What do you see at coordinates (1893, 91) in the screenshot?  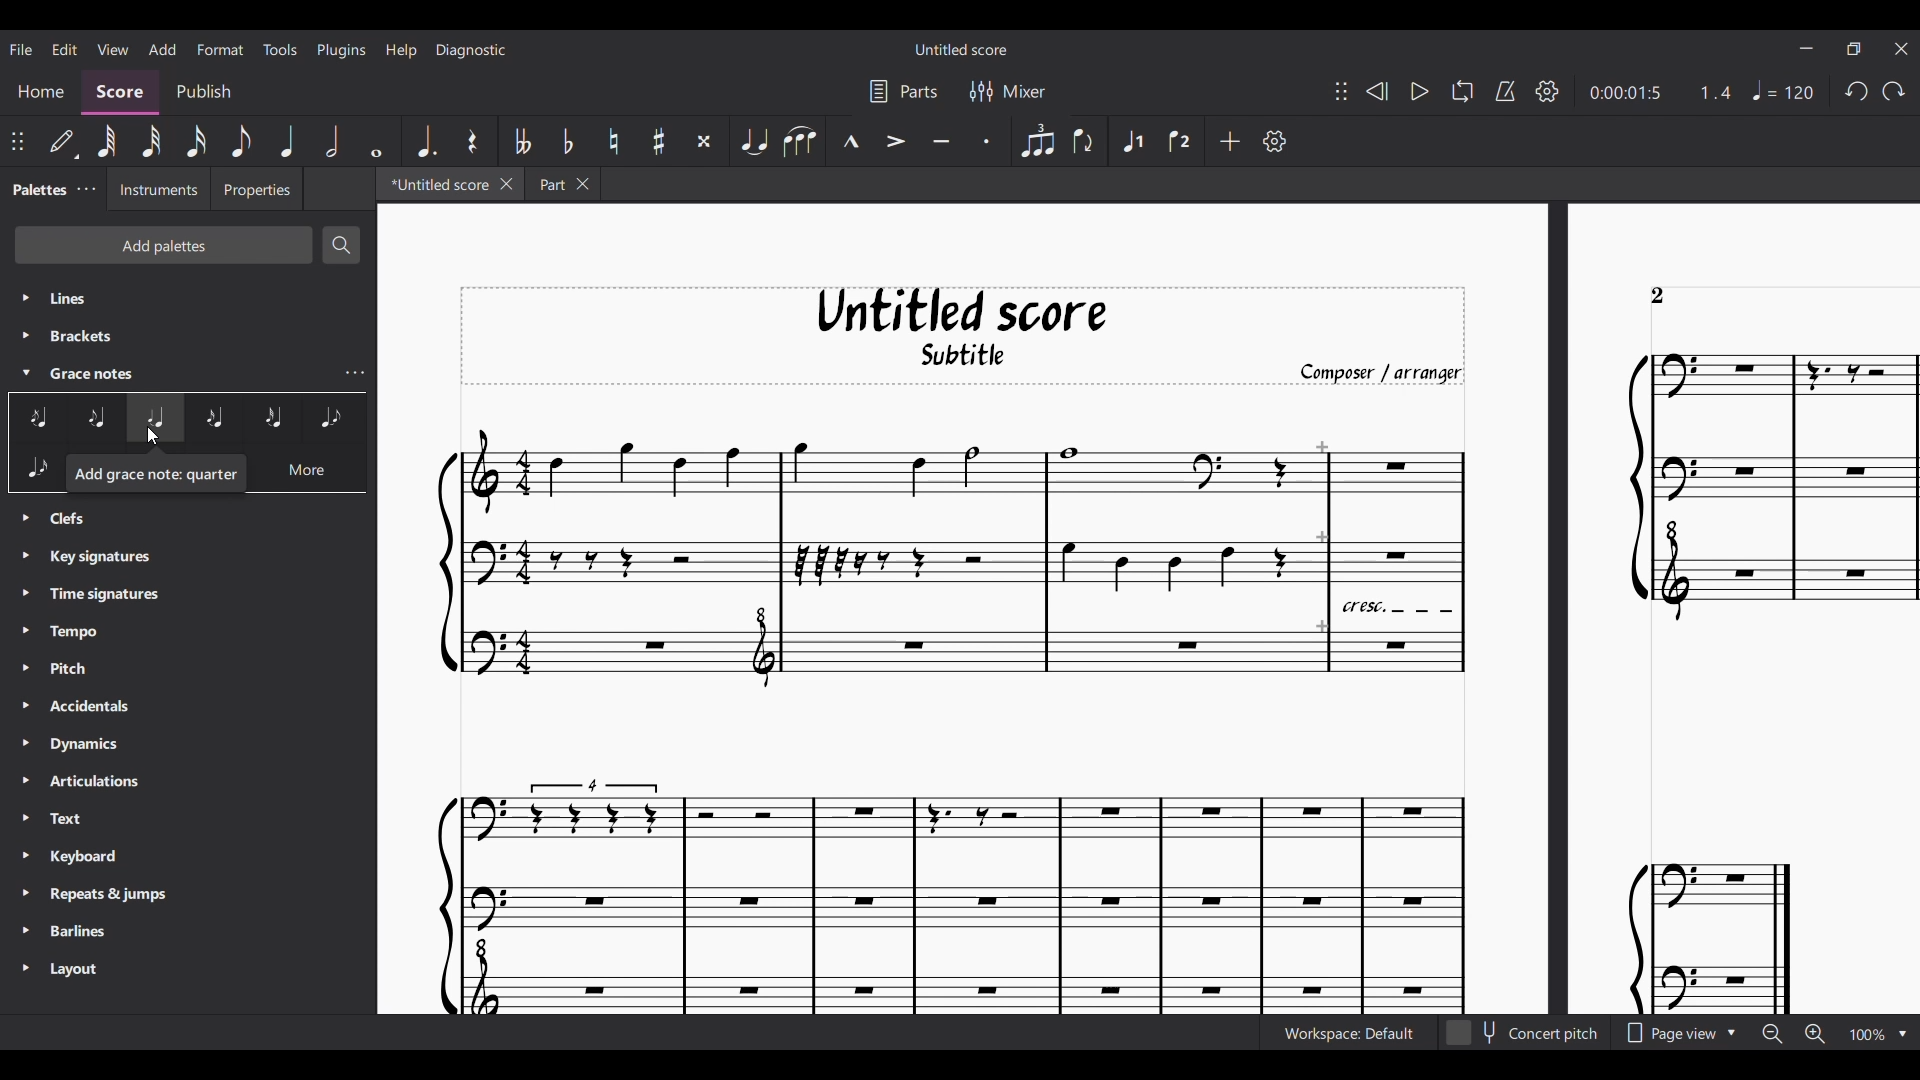 I see `Redo` at bounding box center [1893, 91].